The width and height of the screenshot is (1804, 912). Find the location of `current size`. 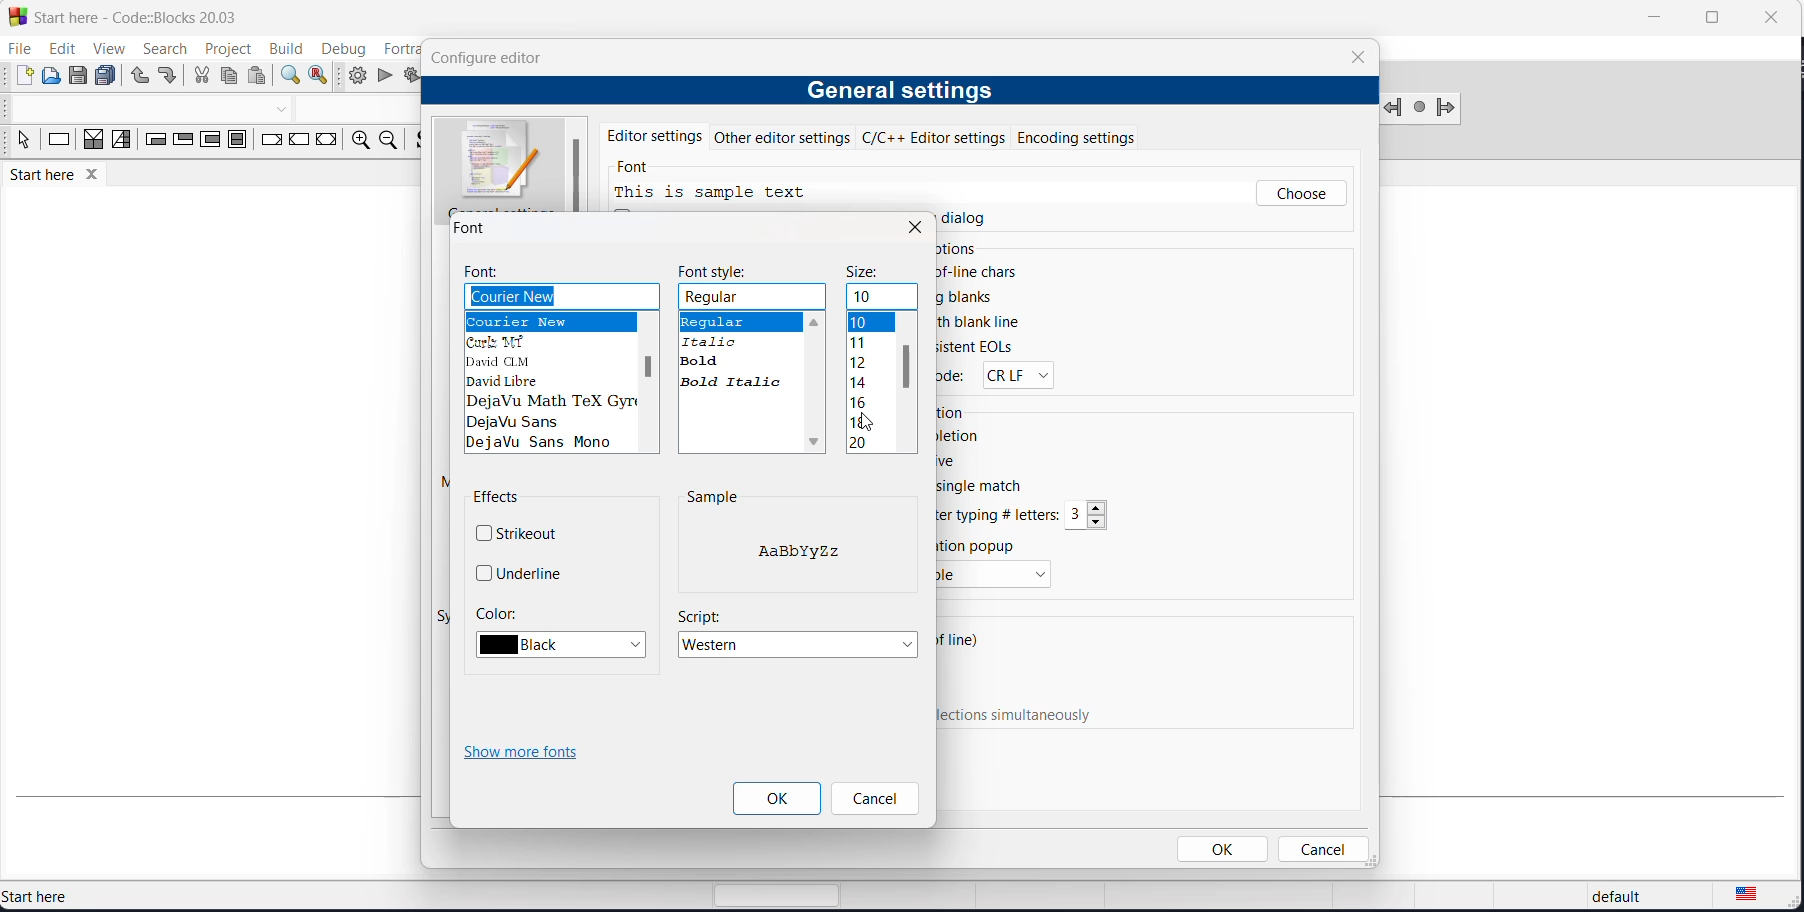

current size is located at coordinates (883, 298).